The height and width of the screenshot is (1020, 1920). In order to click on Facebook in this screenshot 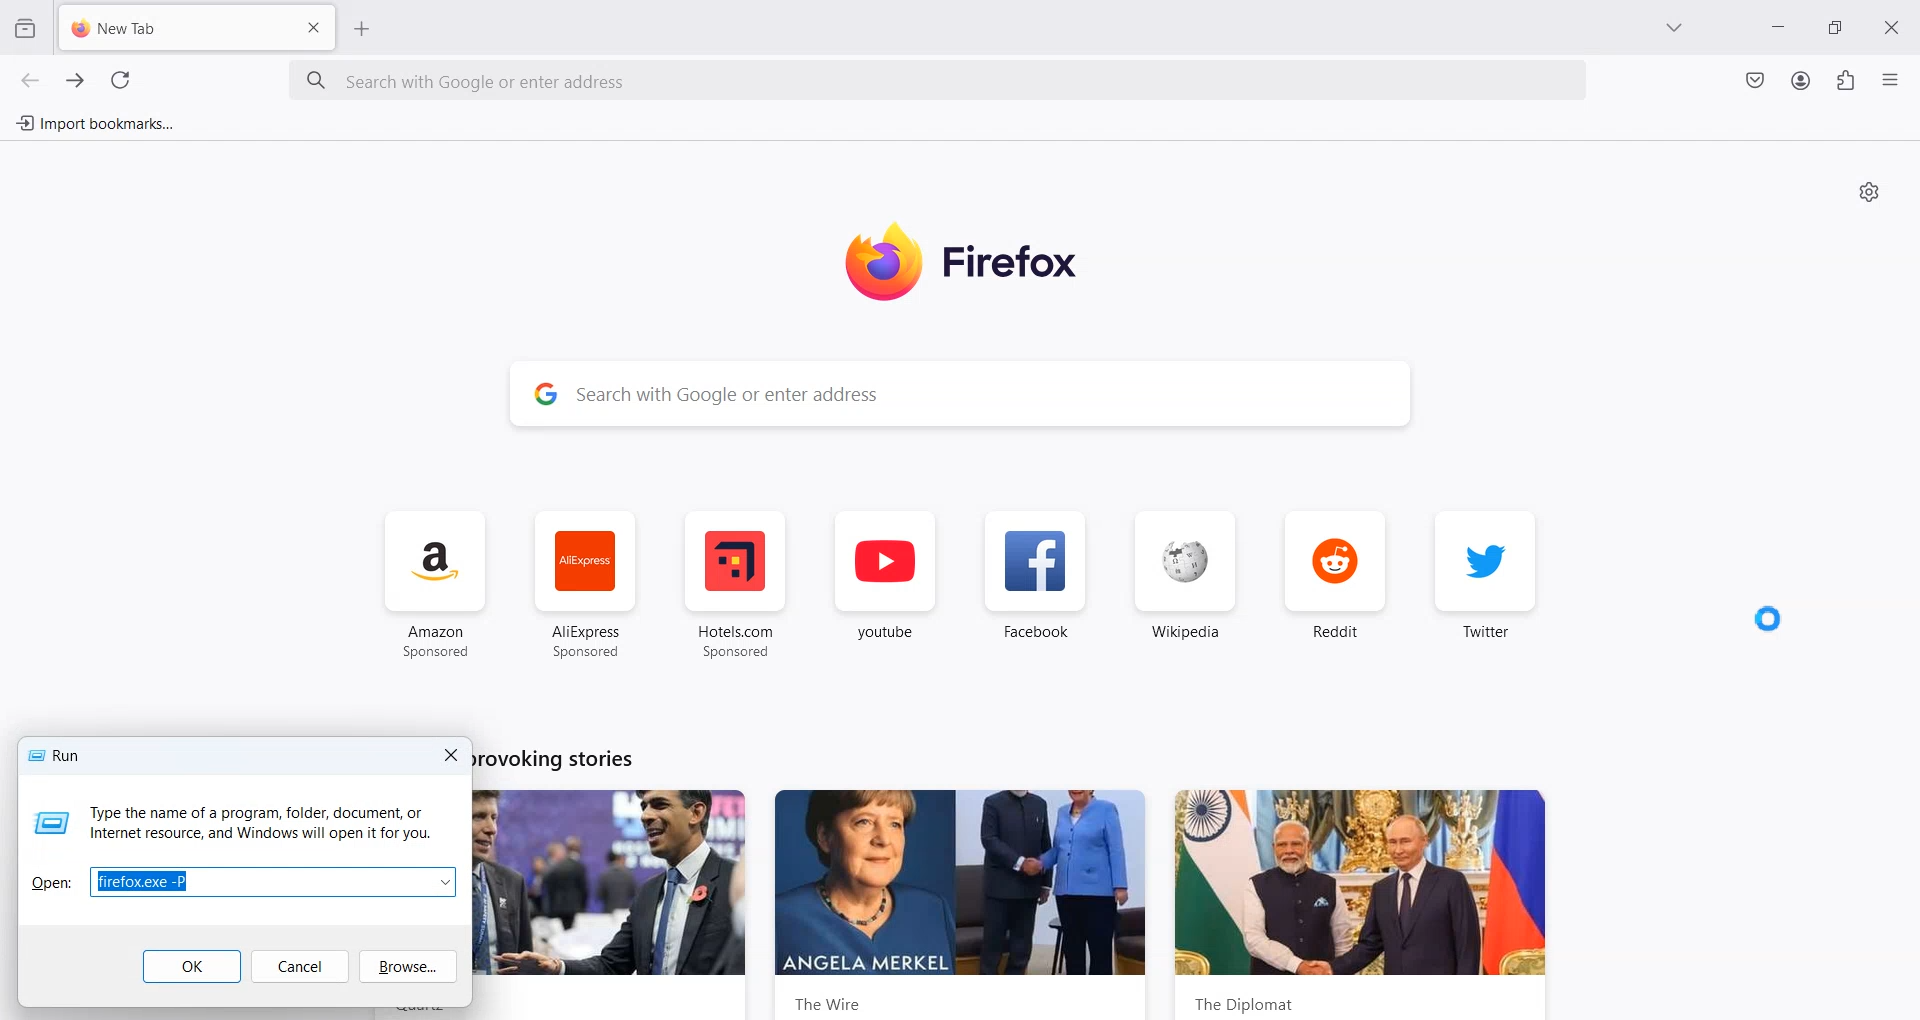, I will do `click(1033, 586)`.